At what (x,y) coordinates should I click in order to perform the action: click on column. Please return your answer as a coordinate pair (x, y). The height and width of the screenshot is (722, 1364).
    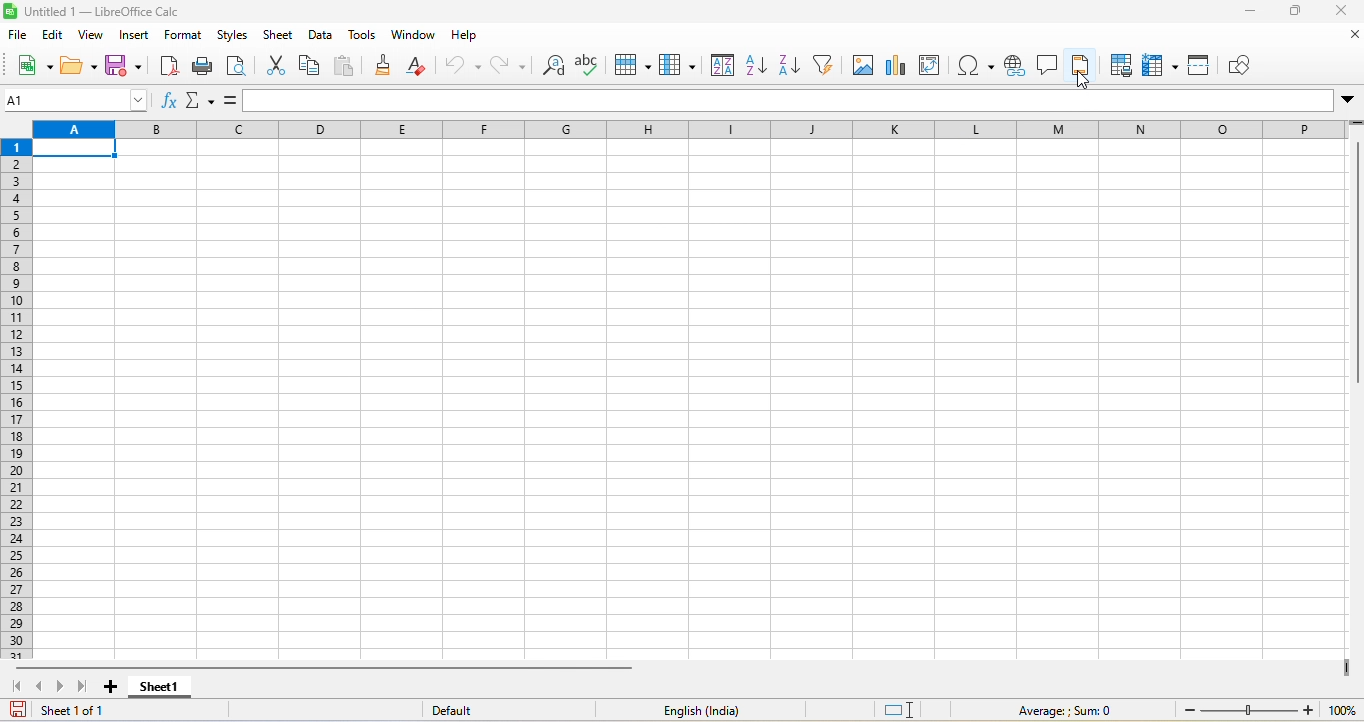
    Looking at the image, I should click on (680, 65).